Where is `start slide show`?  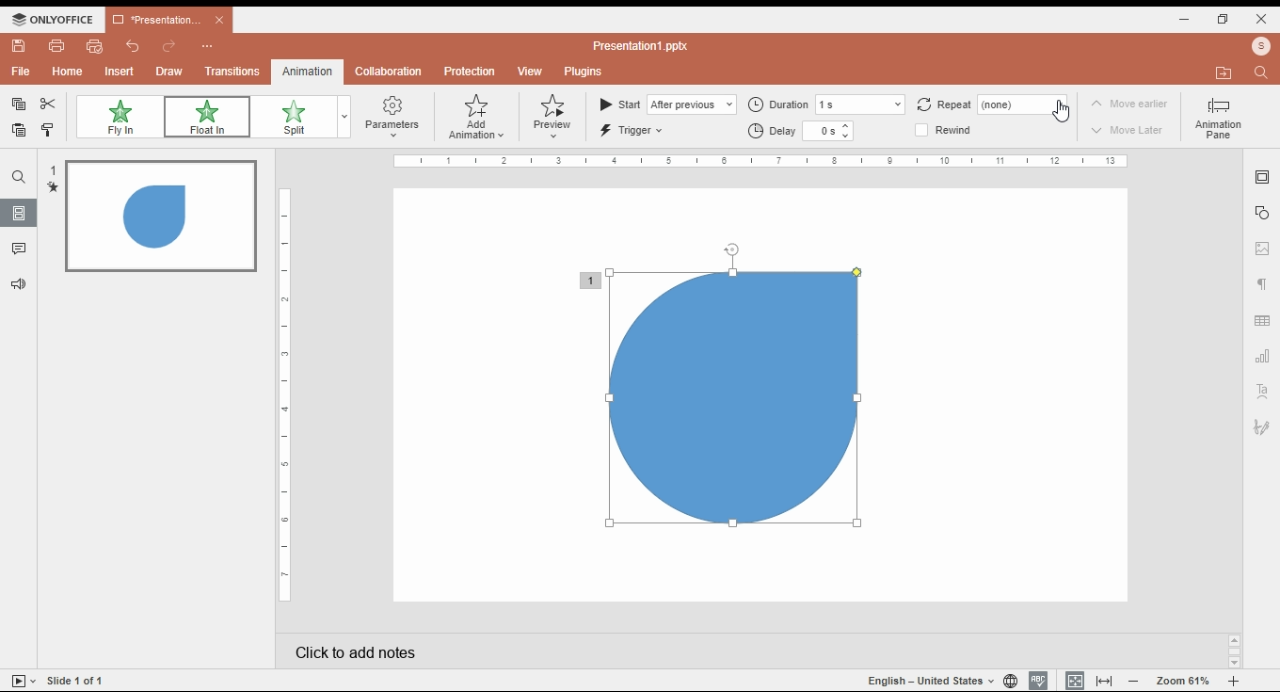
start slide show is located at coordinates (24, 680).